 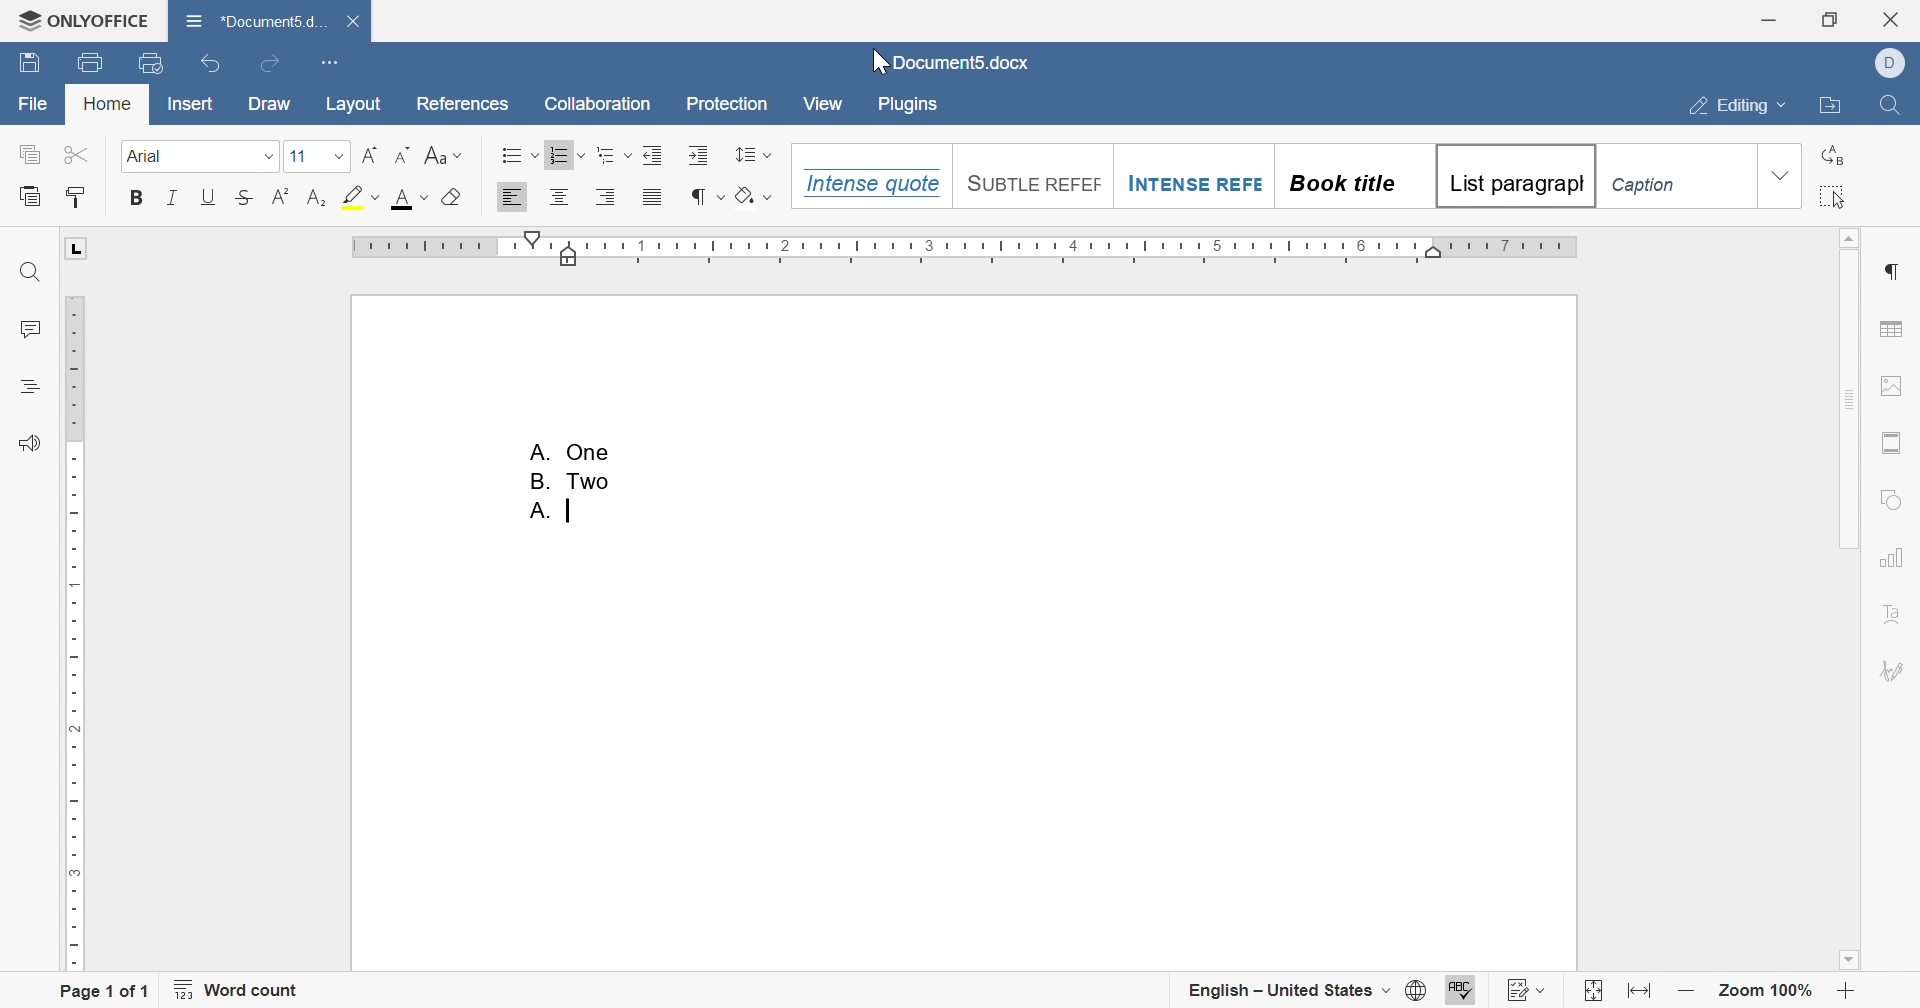 What do you see at coordinates (700, 155) in the screenshot?
I see `Increase indent` at bounding box center [700, 155].